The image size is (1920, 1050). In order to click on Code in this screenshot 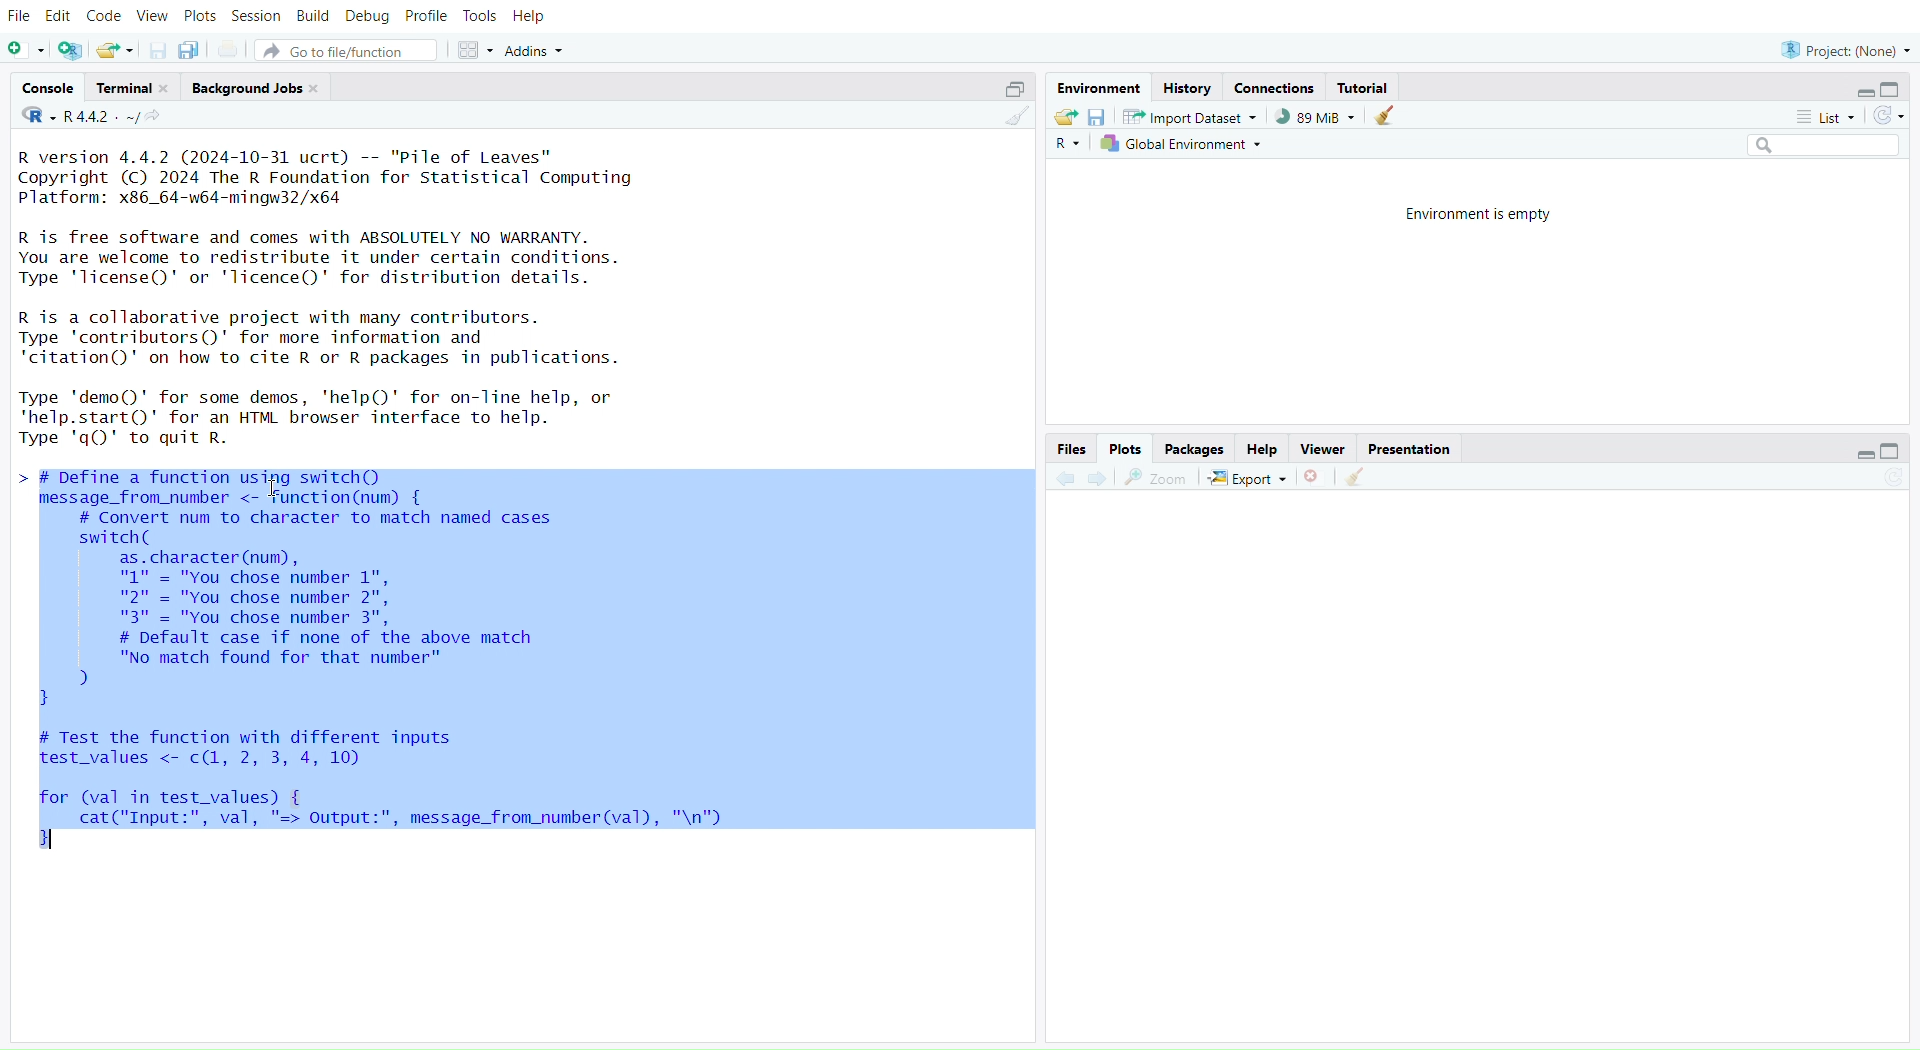, I will do `click(105, 16)`.